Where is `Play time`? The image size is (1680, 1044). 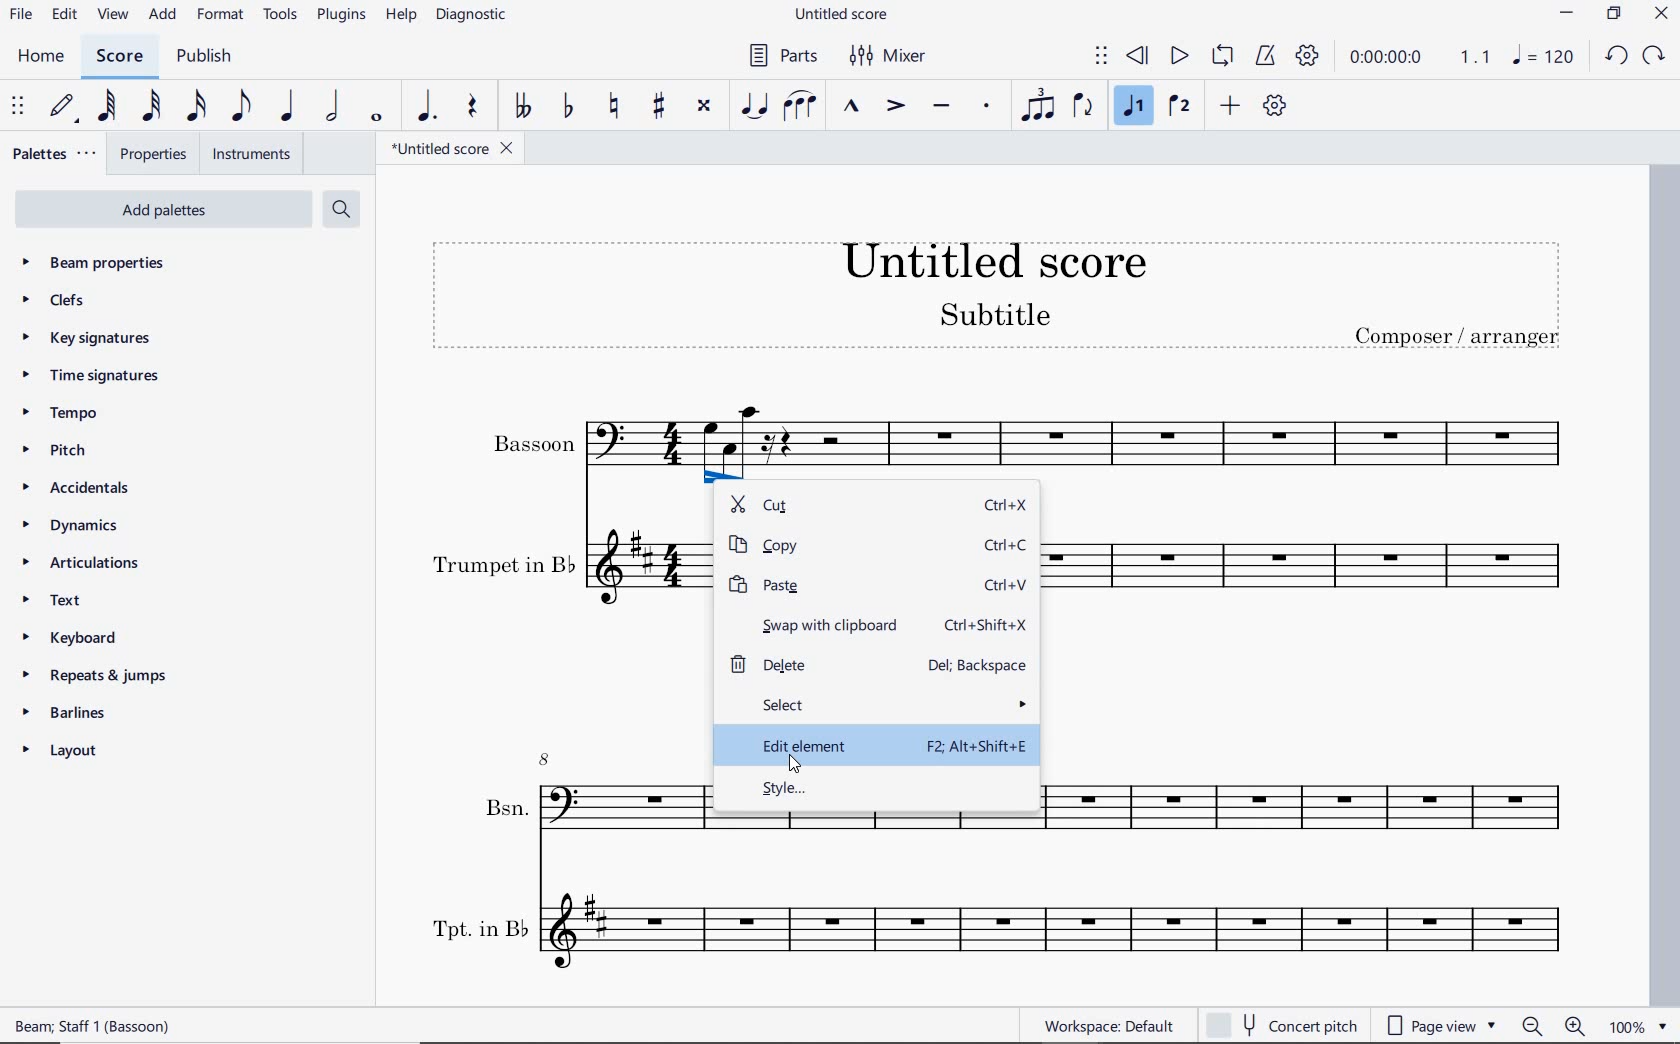
Play time is located at coordinates (1419, 55).